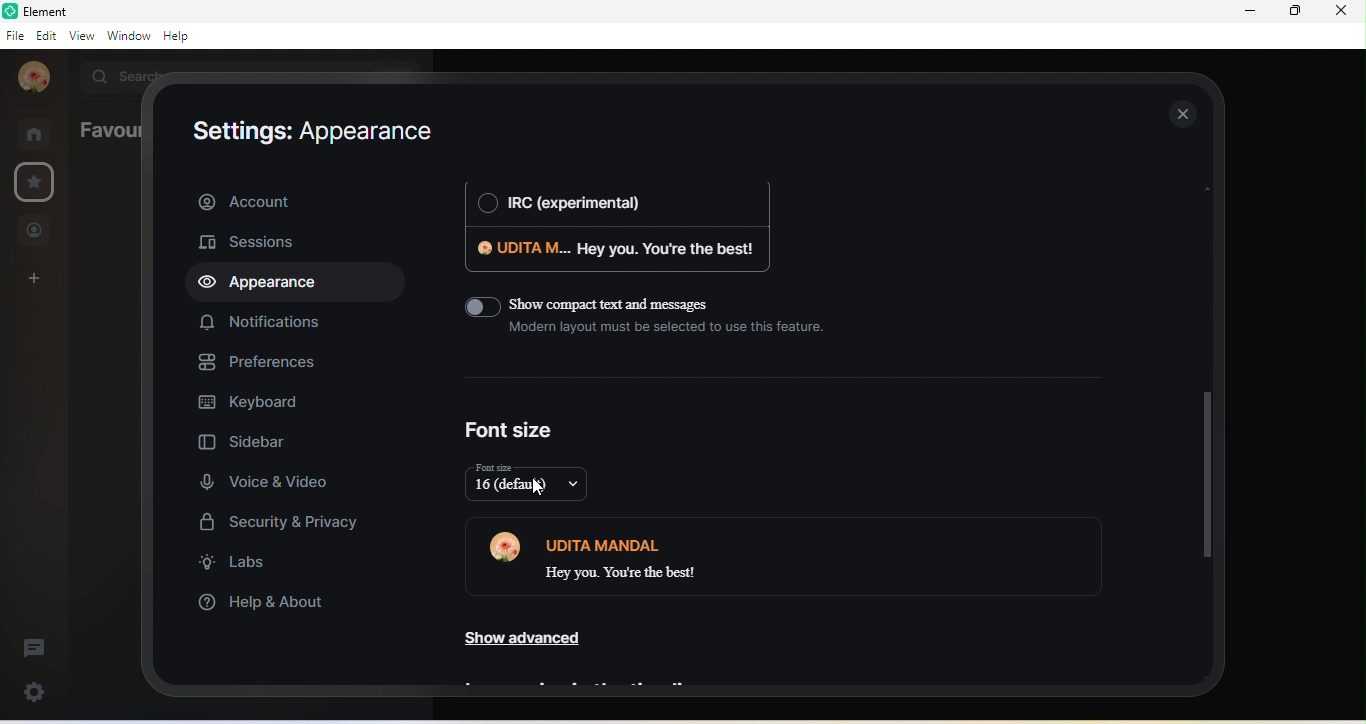 The width and height of the screenshot is (1366, 724). What do you see at coordinates (260, 325) in the screenshot?
I see `notifications` at bounding box center [260, 325].